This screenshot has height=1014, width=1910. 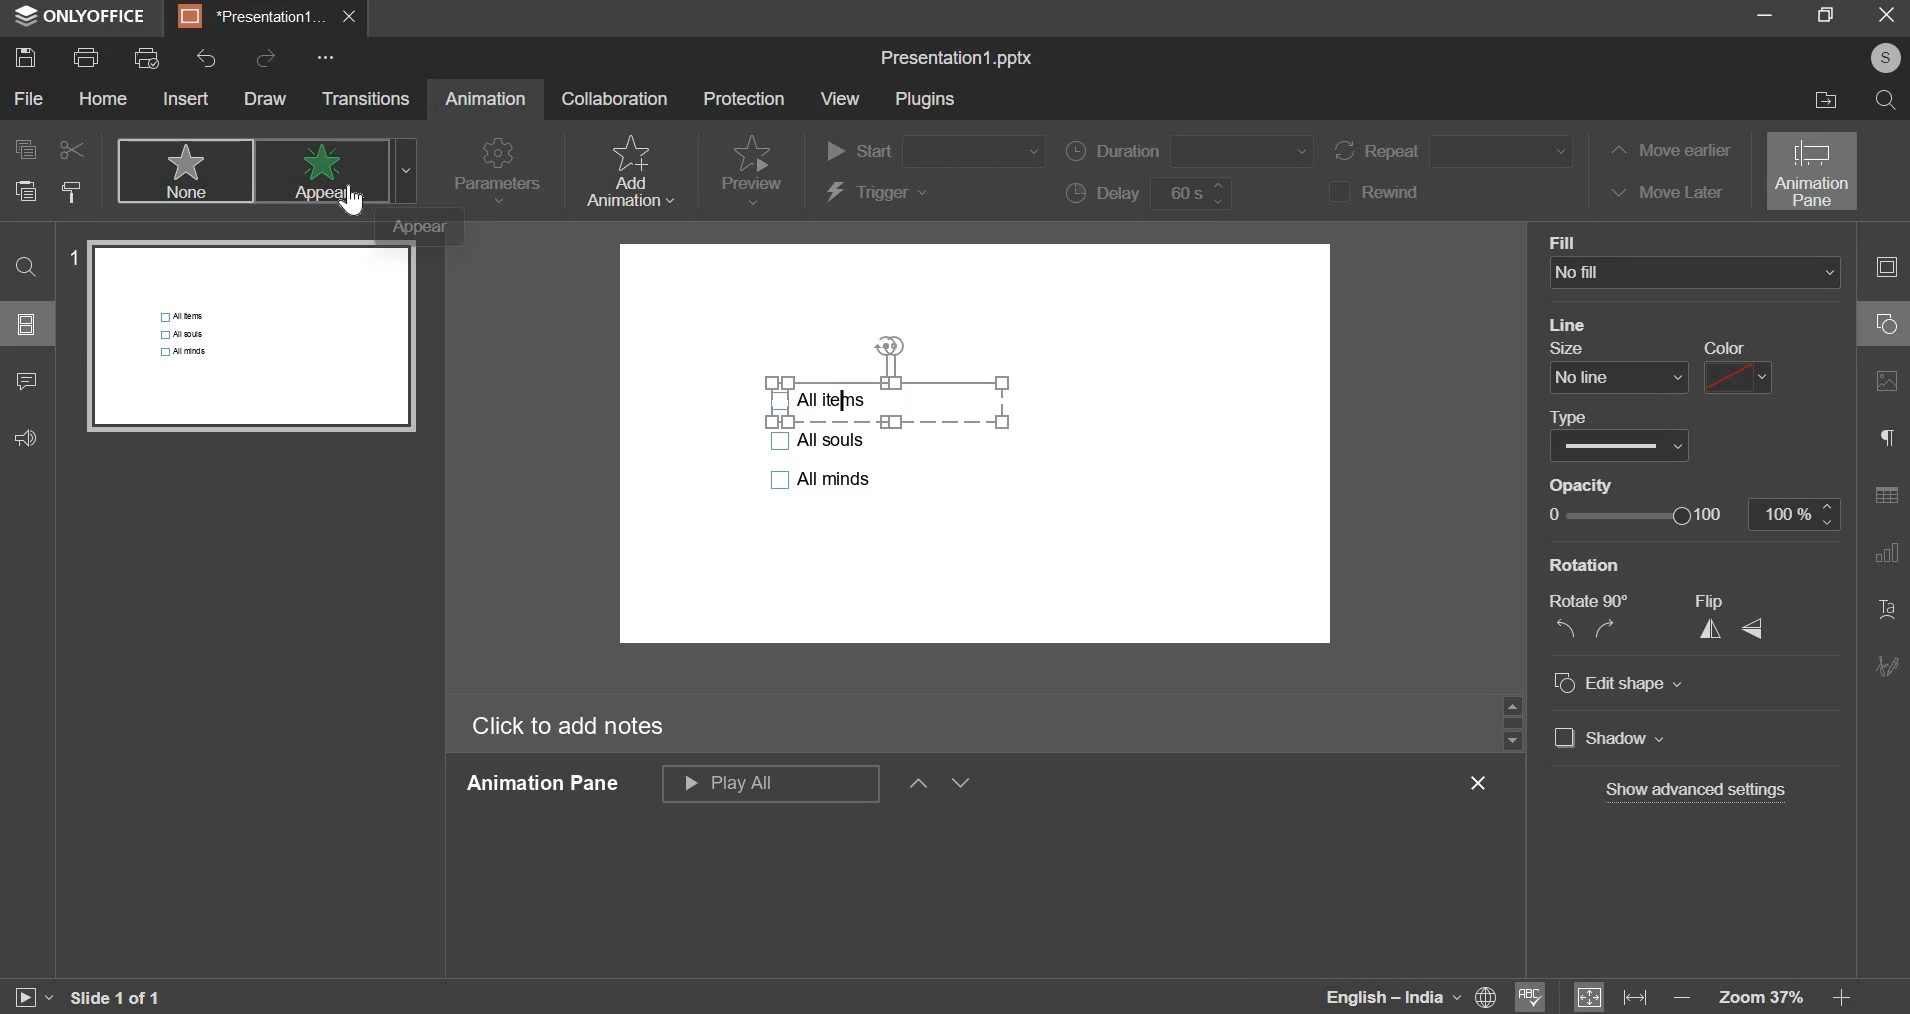 What do you see at coordinates (1825, 17) in the screenshot?
I see `maximize` at bounding box center [1825, 17].